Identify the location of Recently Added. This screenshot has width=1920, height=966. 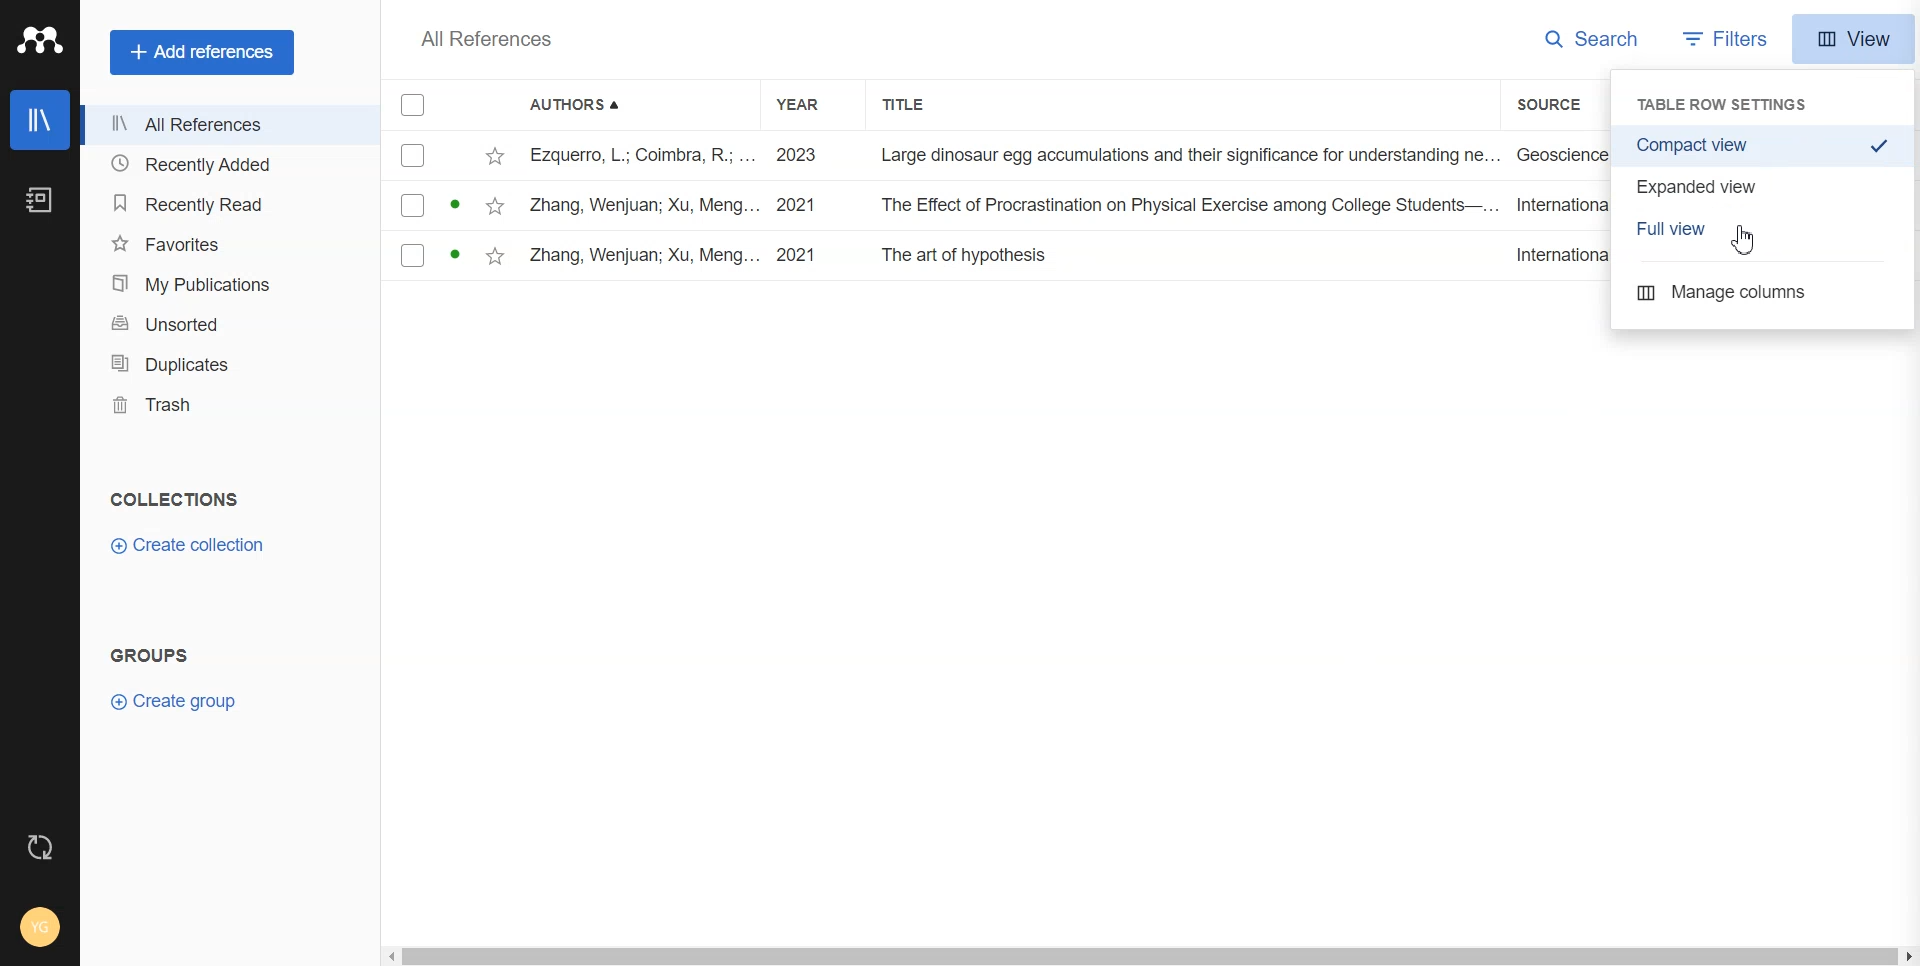
(210, 163).